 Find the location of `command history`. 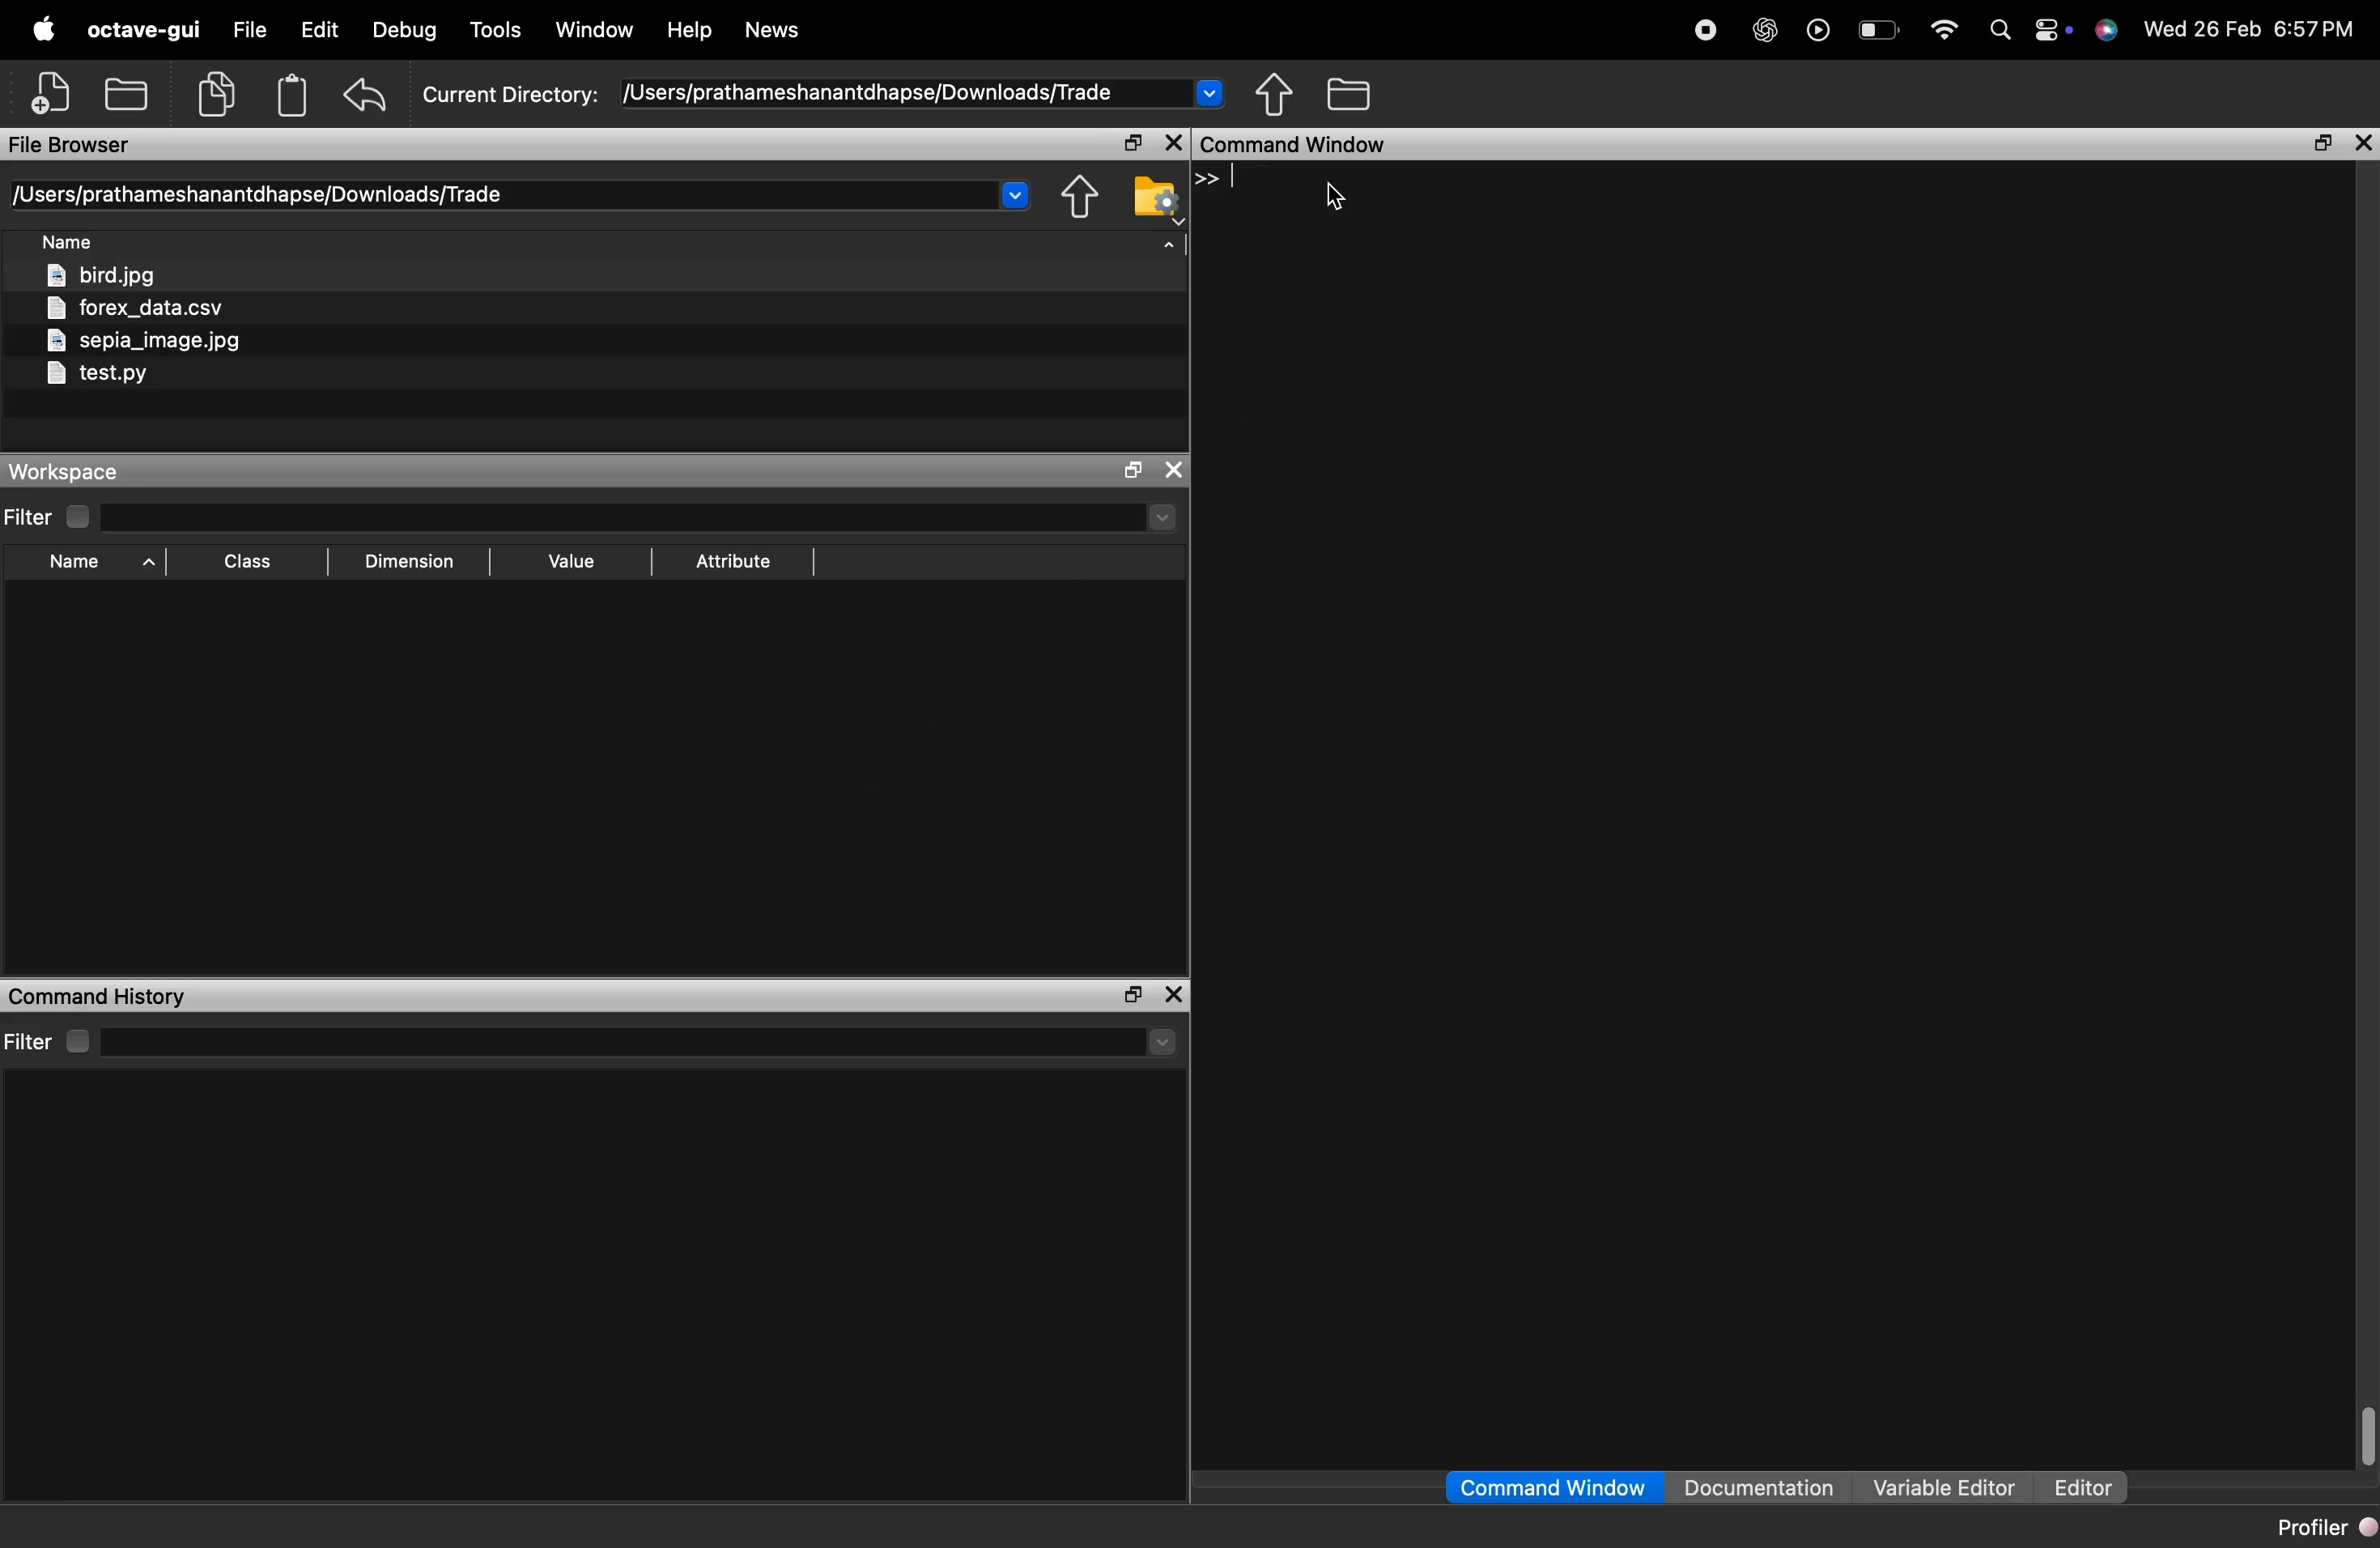

command history is located at coordinates (102, 998).